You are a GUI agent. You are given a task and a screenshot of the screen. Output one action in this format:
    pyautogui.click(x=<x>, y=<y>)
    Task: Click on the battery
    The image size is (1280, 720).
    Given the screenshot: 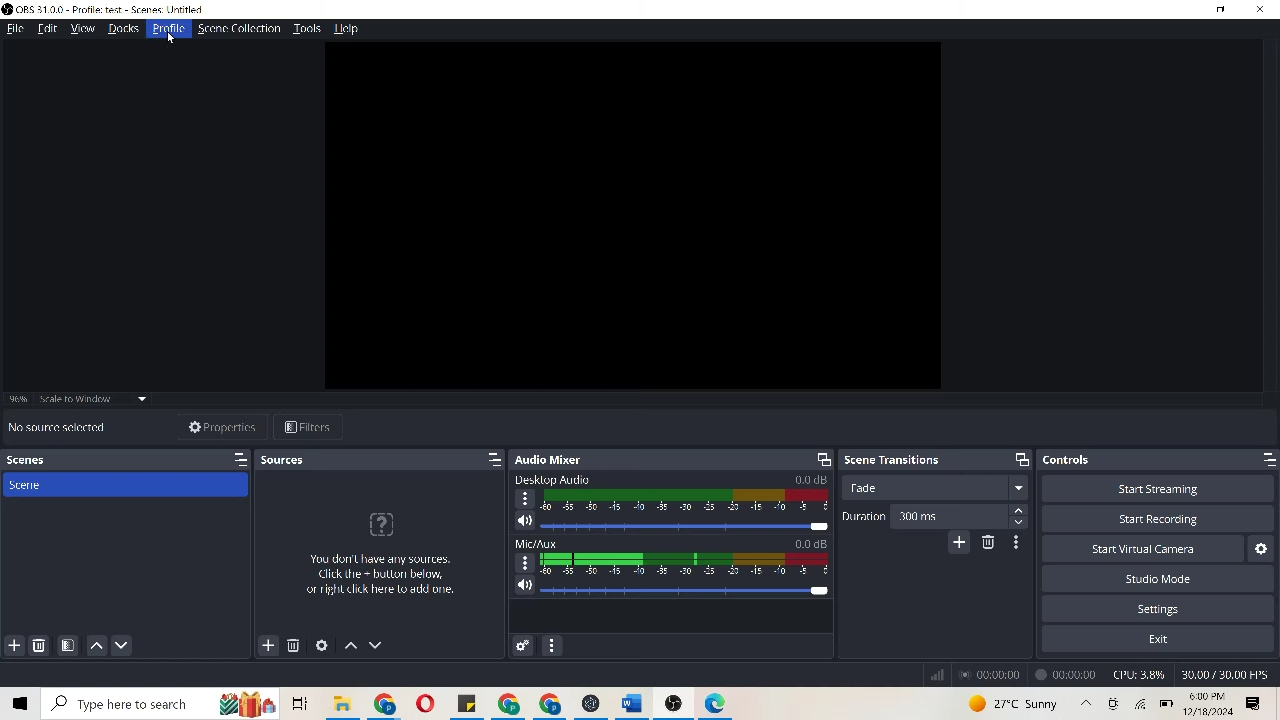 What is the action you would take?
    pyautogui.click(x=1167, y=704)
    